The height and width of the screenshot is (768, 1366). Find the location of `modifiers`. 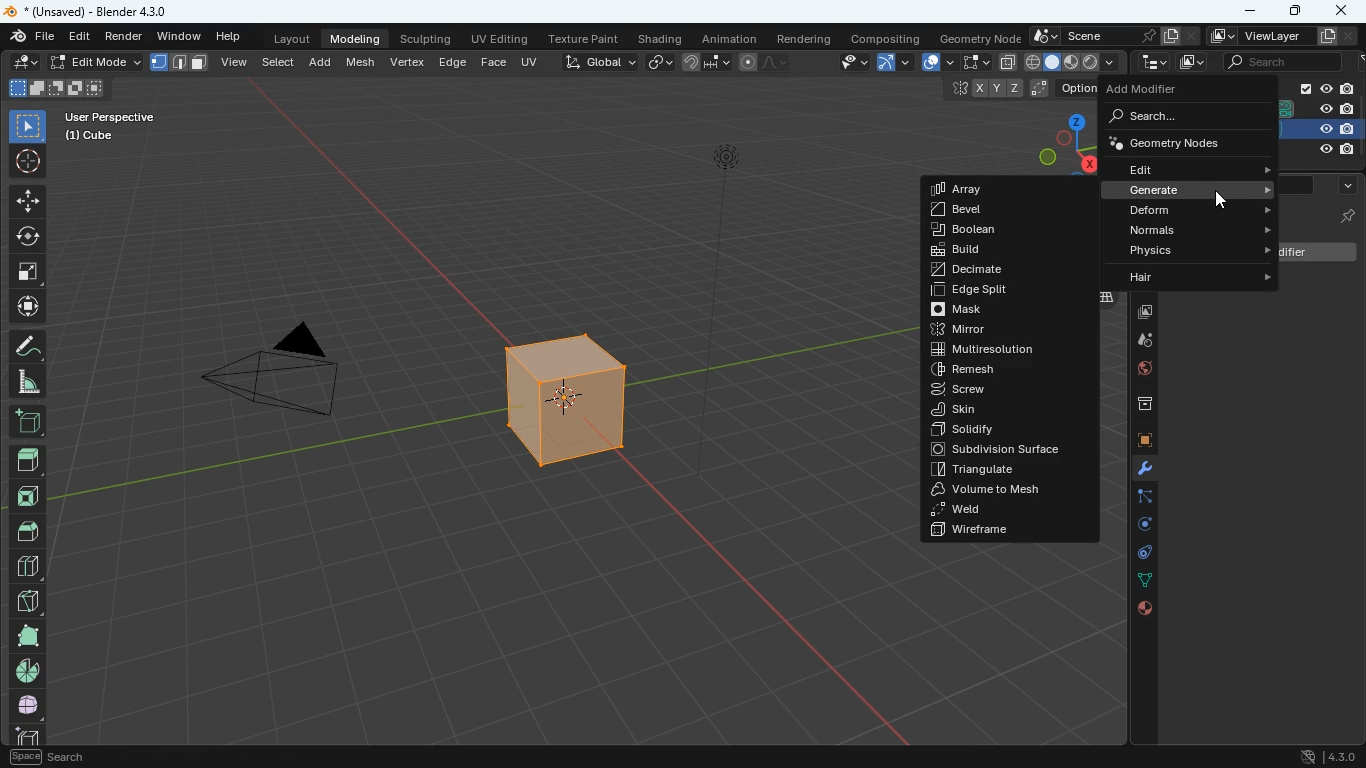

modifiers is located at coordinates (1141, 472).